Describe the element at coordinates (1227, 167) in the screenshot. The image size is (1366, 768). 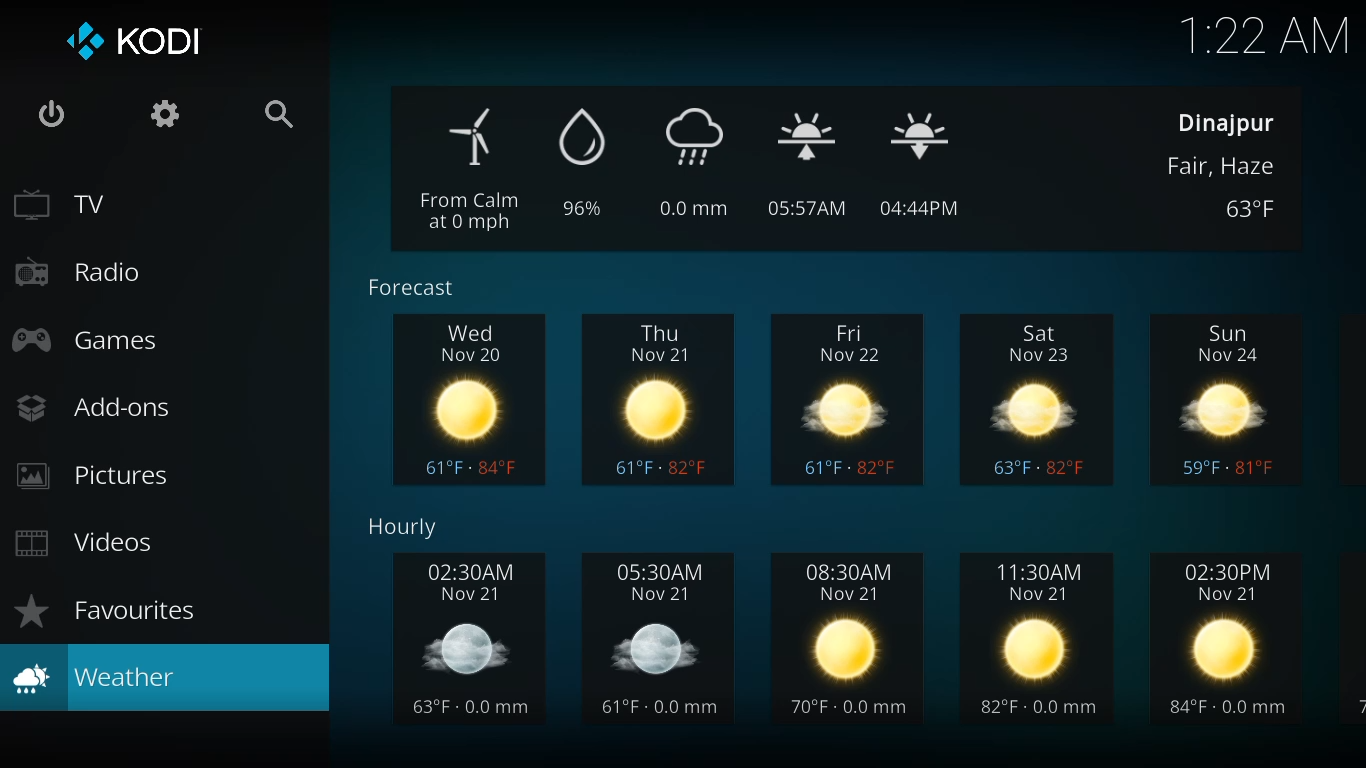
I see `fair haze` at that location.